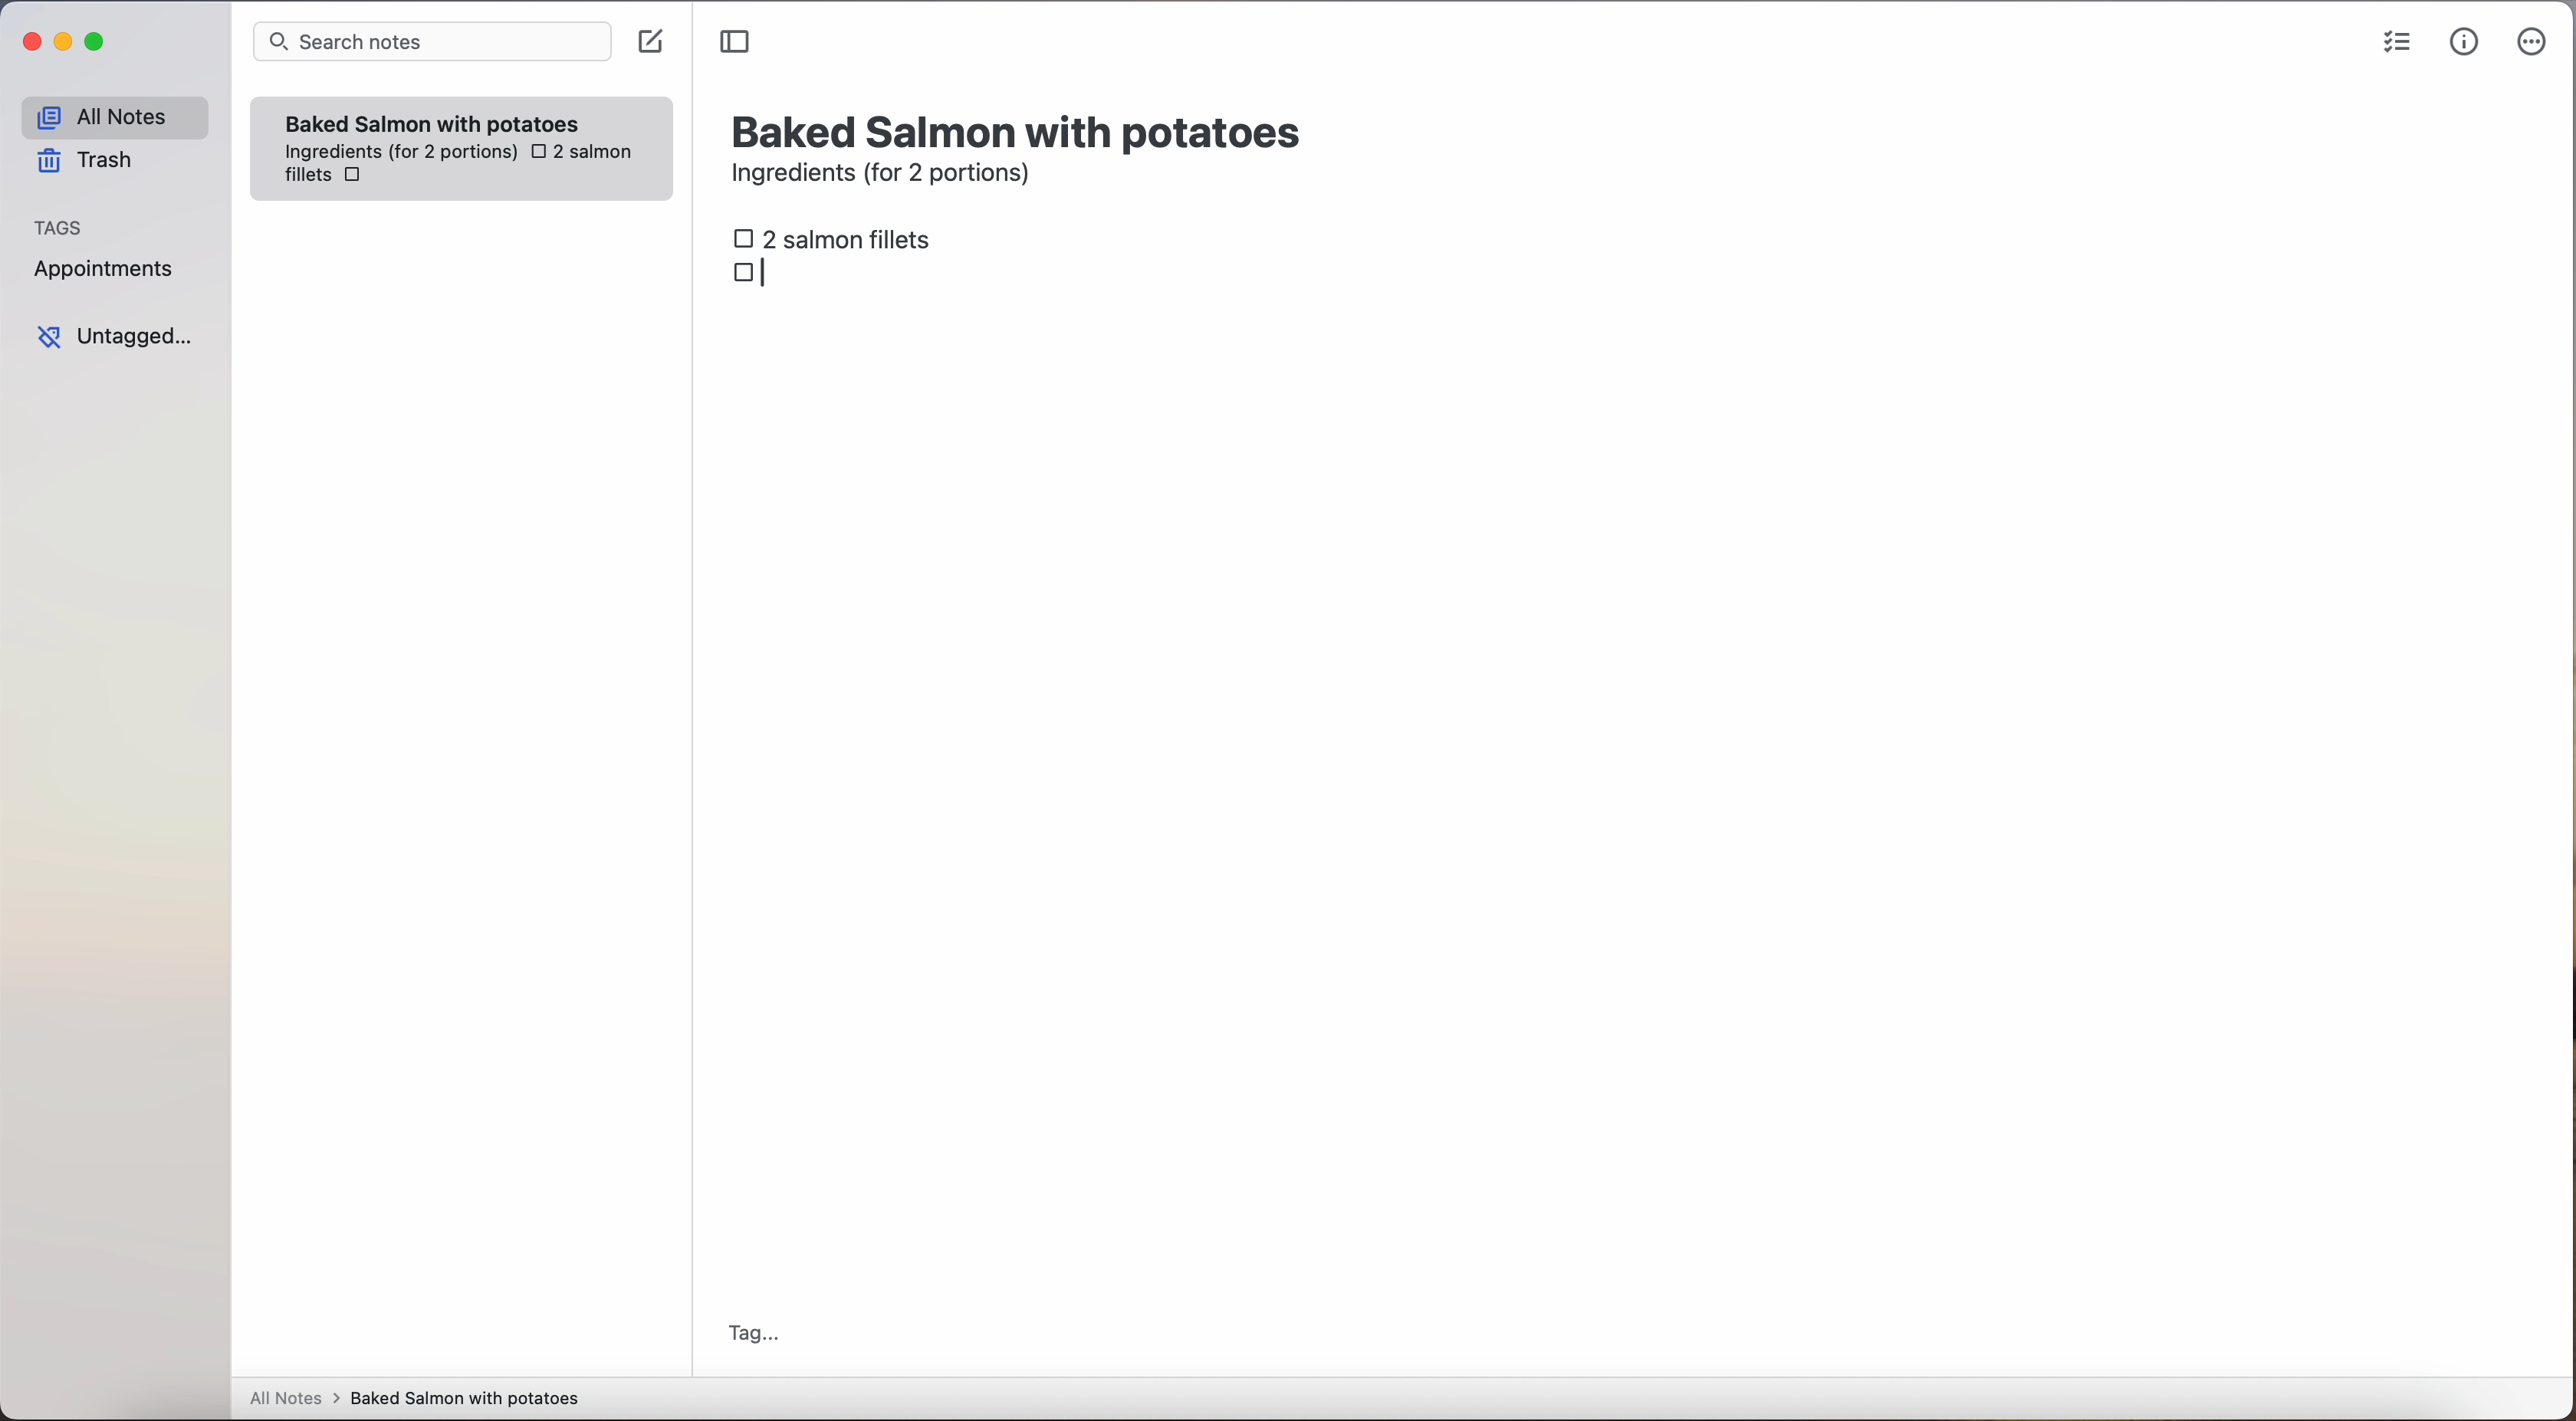  What do you see at coordinates (579, 153) in the screenshot?
I see `2 salmon` at bounding box center [579, 153].